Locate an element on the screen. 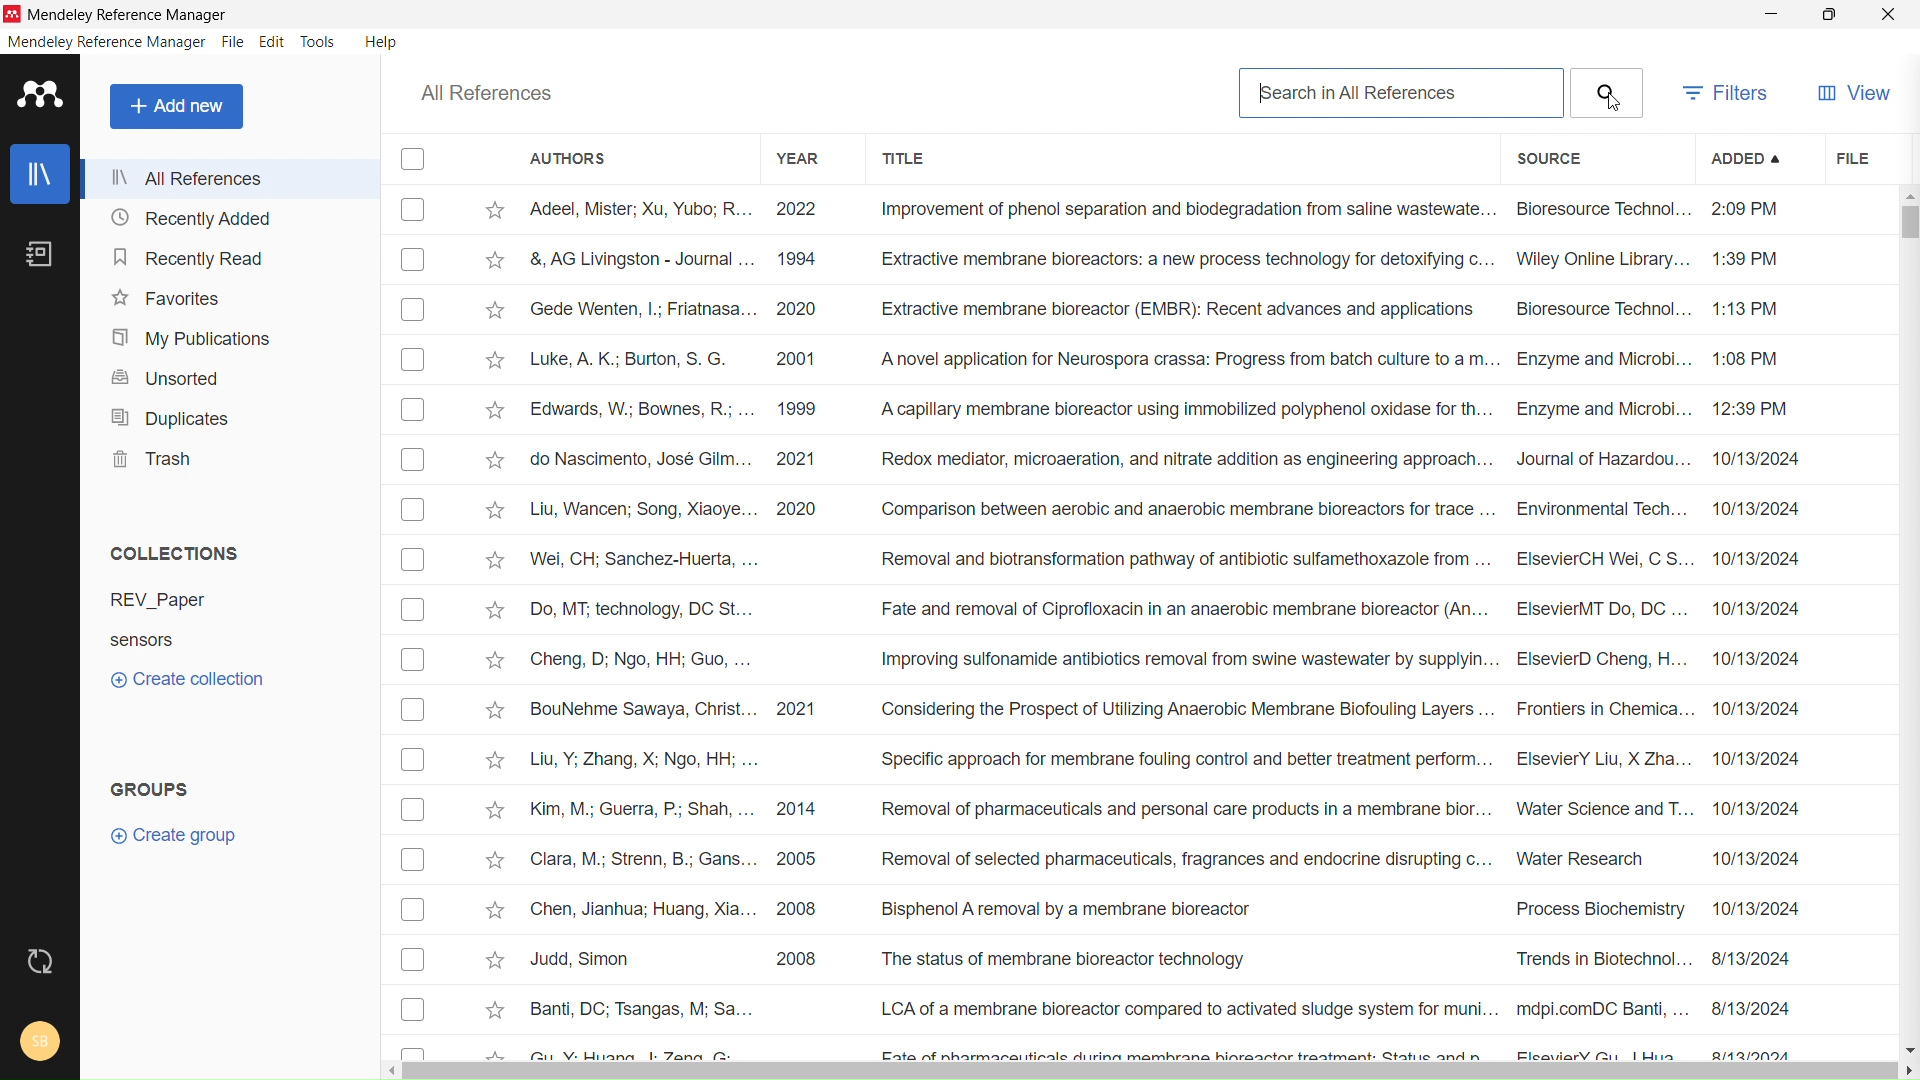  trash is located at coordinates (228, 459).